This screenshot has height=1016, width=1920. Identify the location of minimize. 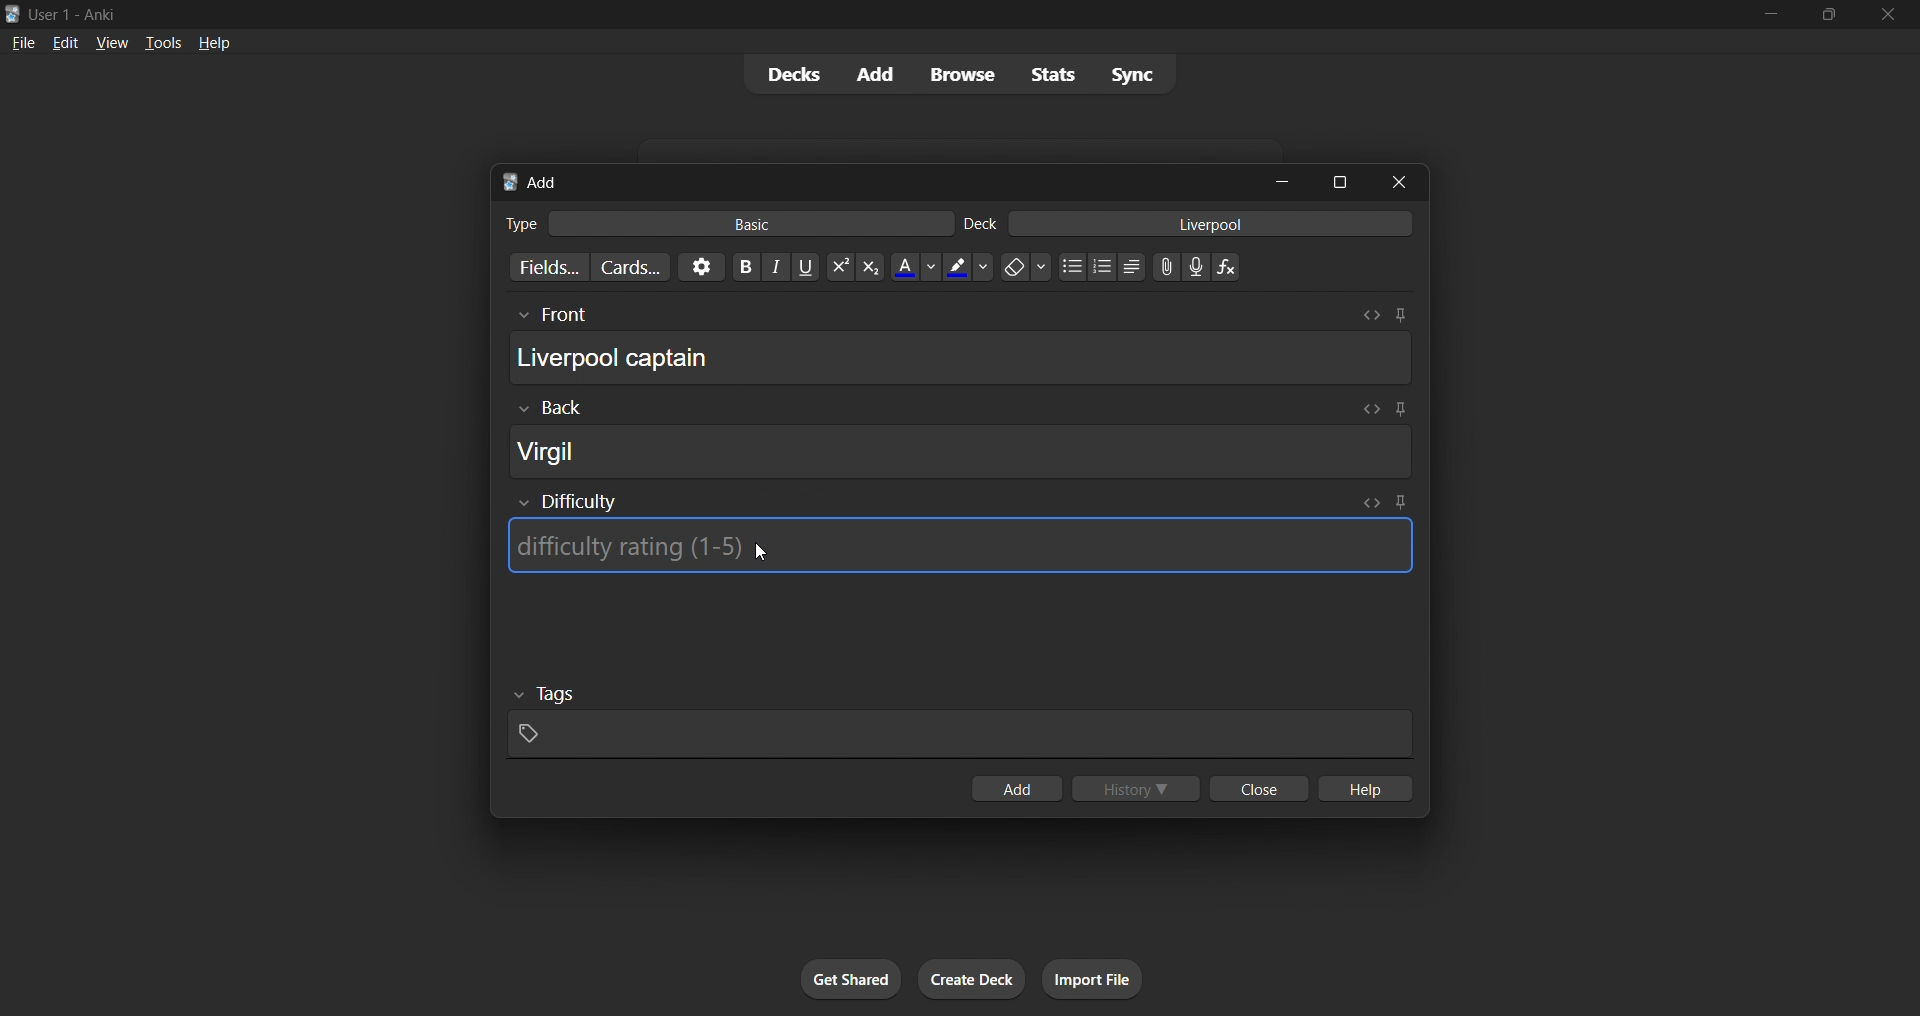
(1770, 15).